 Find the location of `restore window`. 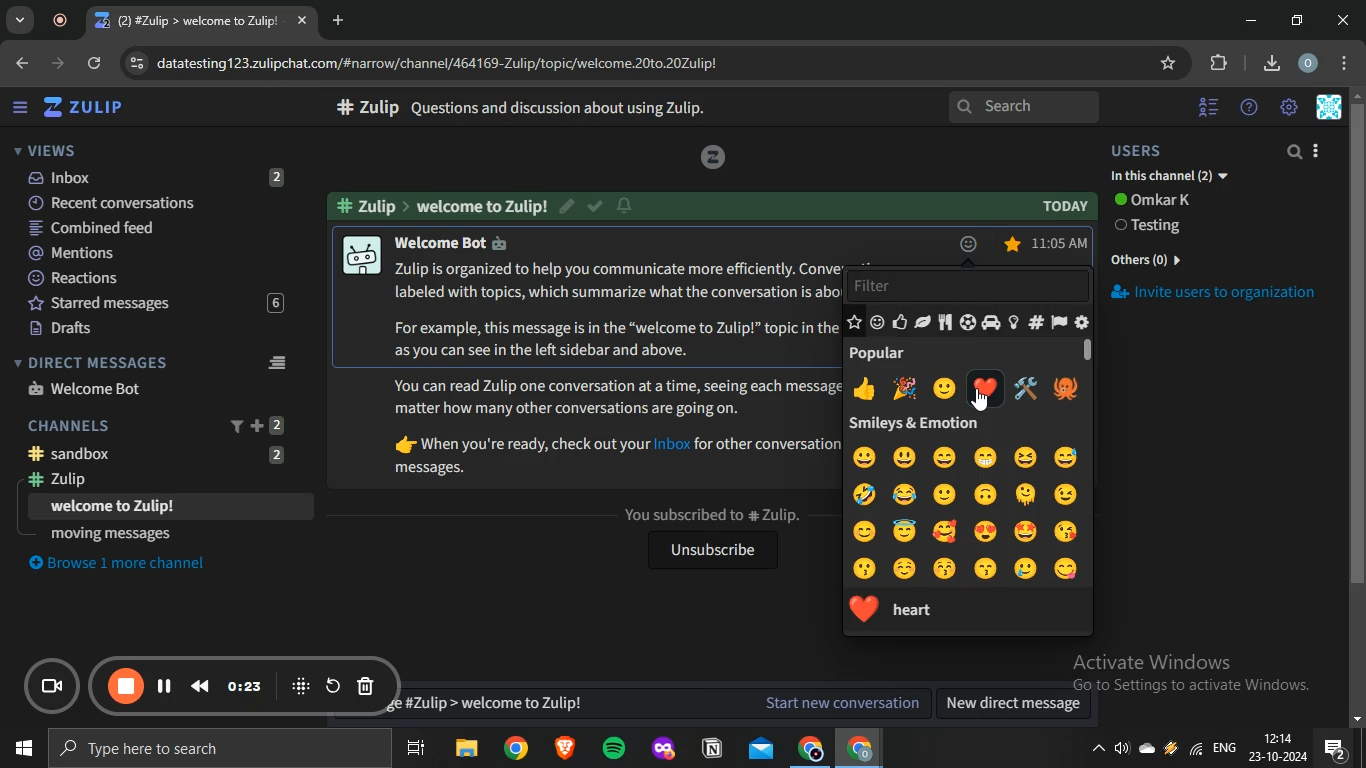

restore window is located at coordinates (1299, 20).